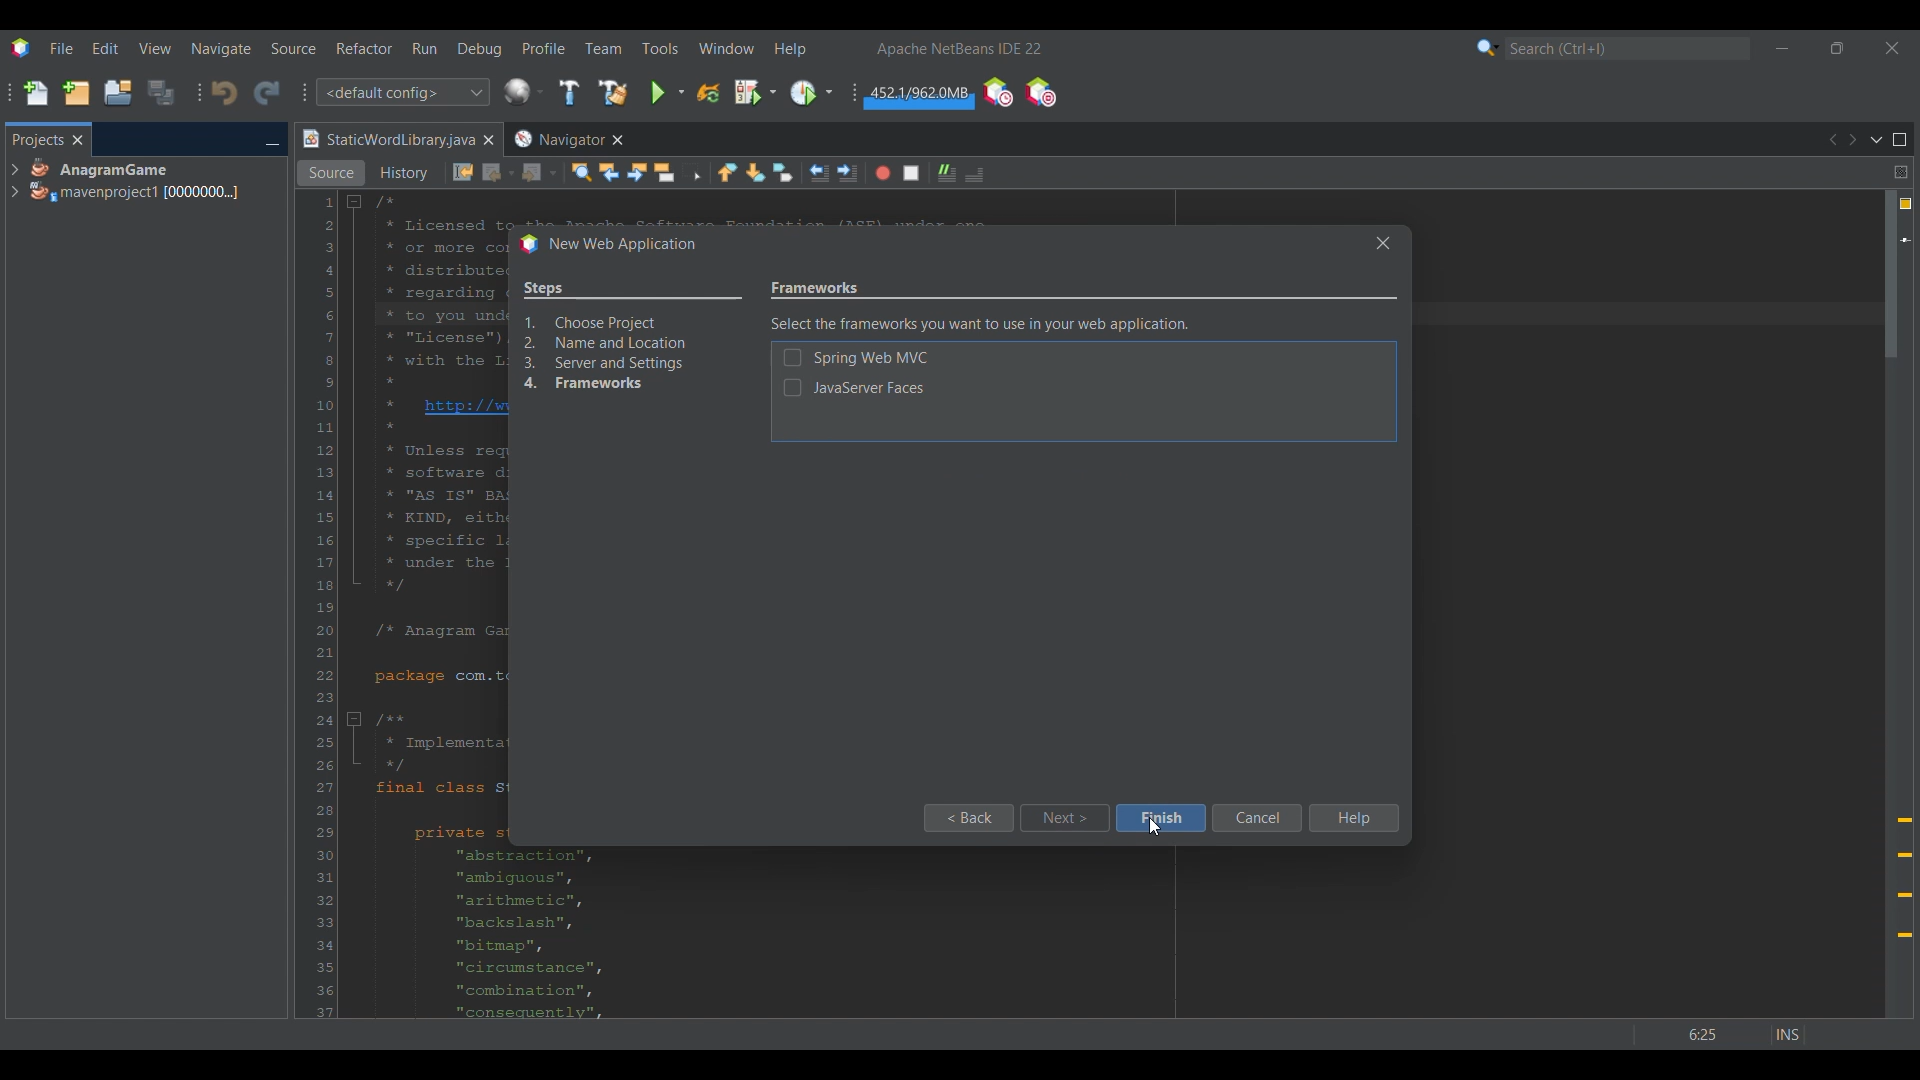 The height and width of the screenshot is (1080, 1920). I want to click on Pause I/O checks, so click(1040, 92).